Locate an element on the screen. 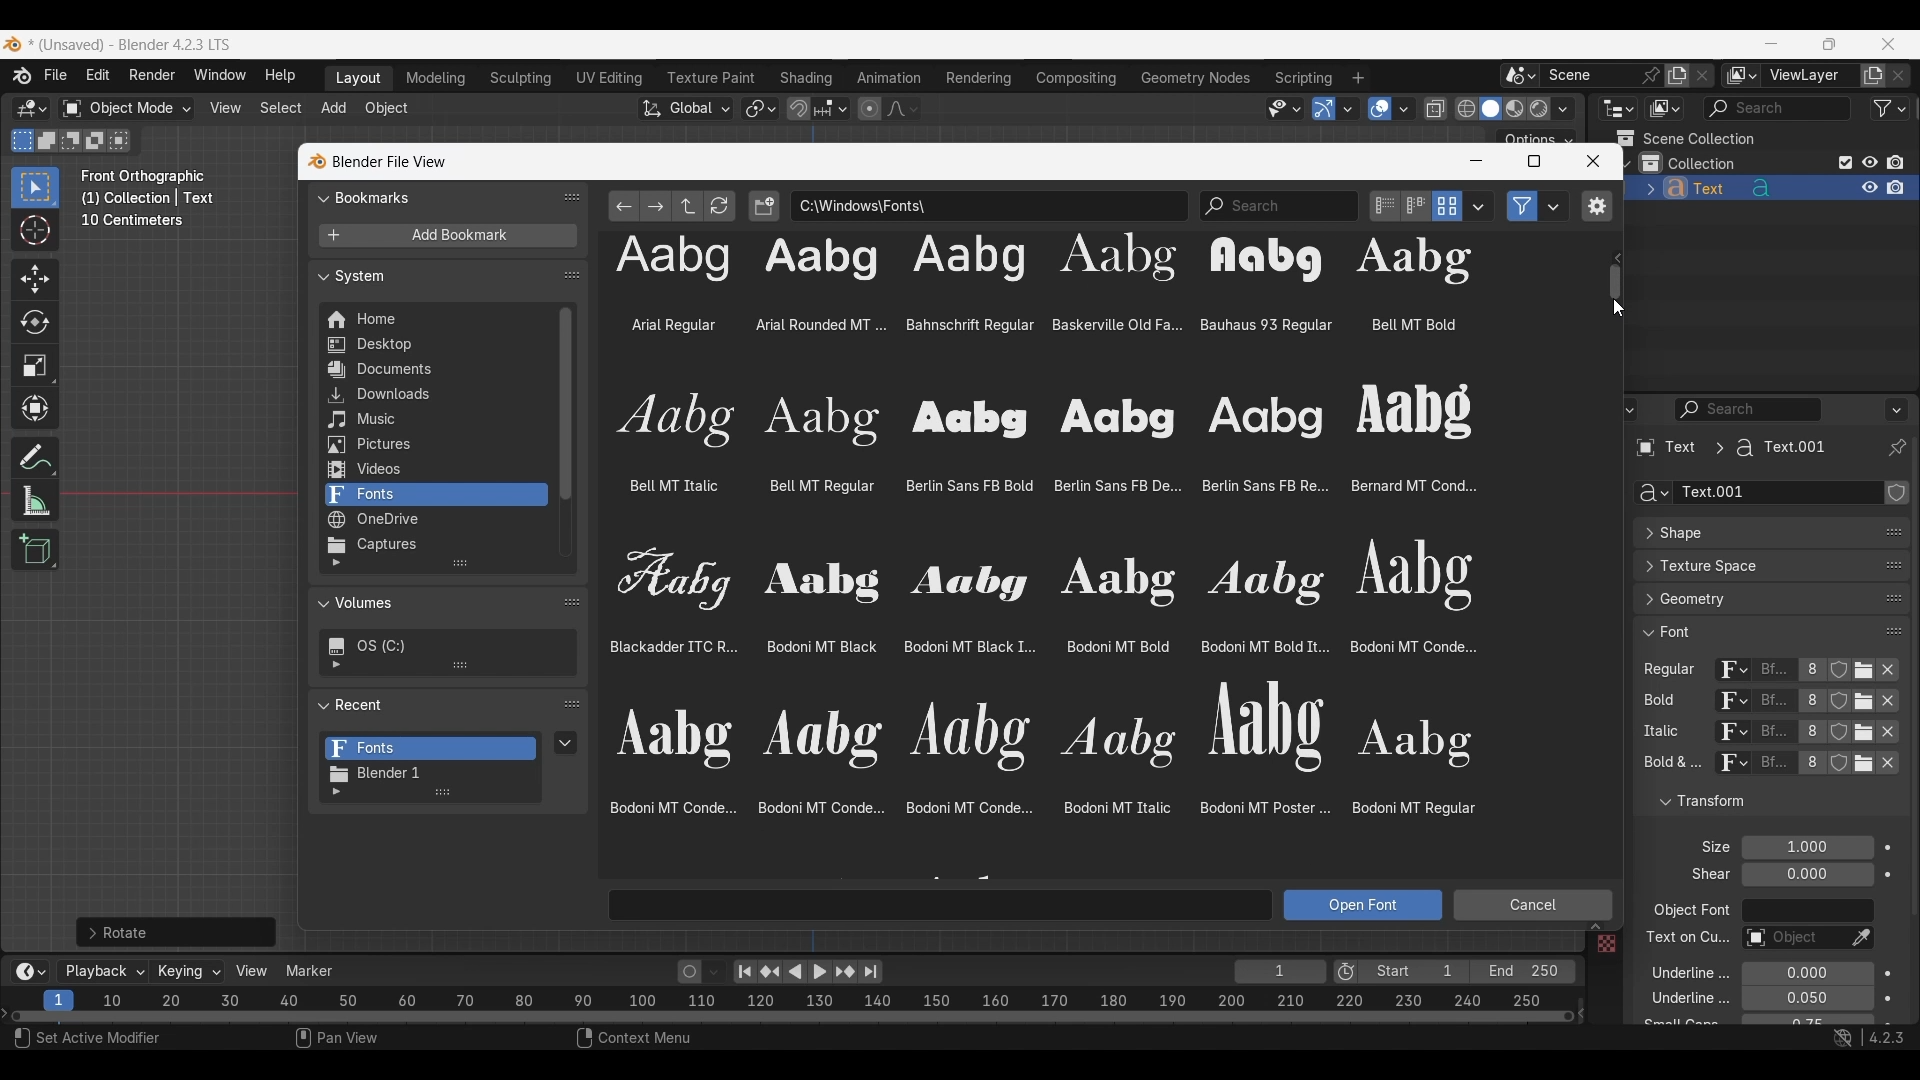 The height and width of the screenshot is (1080, 1920). Shading workspace  is located at coordinates (808, 78).